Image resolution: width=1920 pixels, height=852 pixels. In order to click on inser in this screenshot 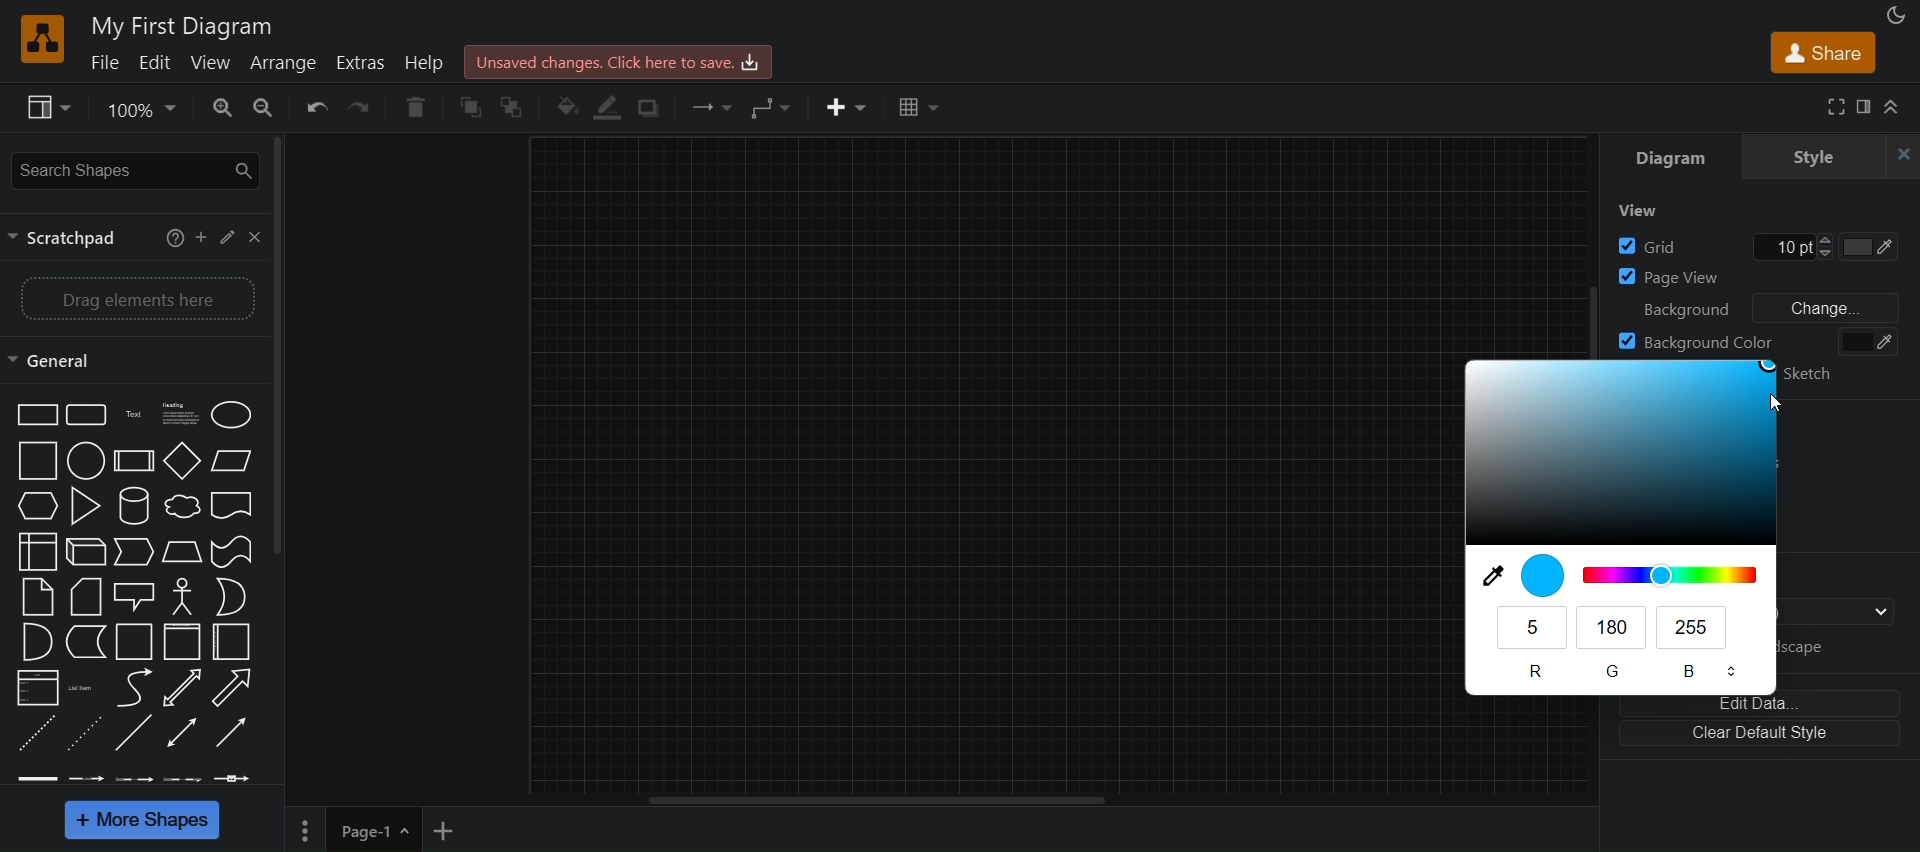, I will do `click(849, 108)`.